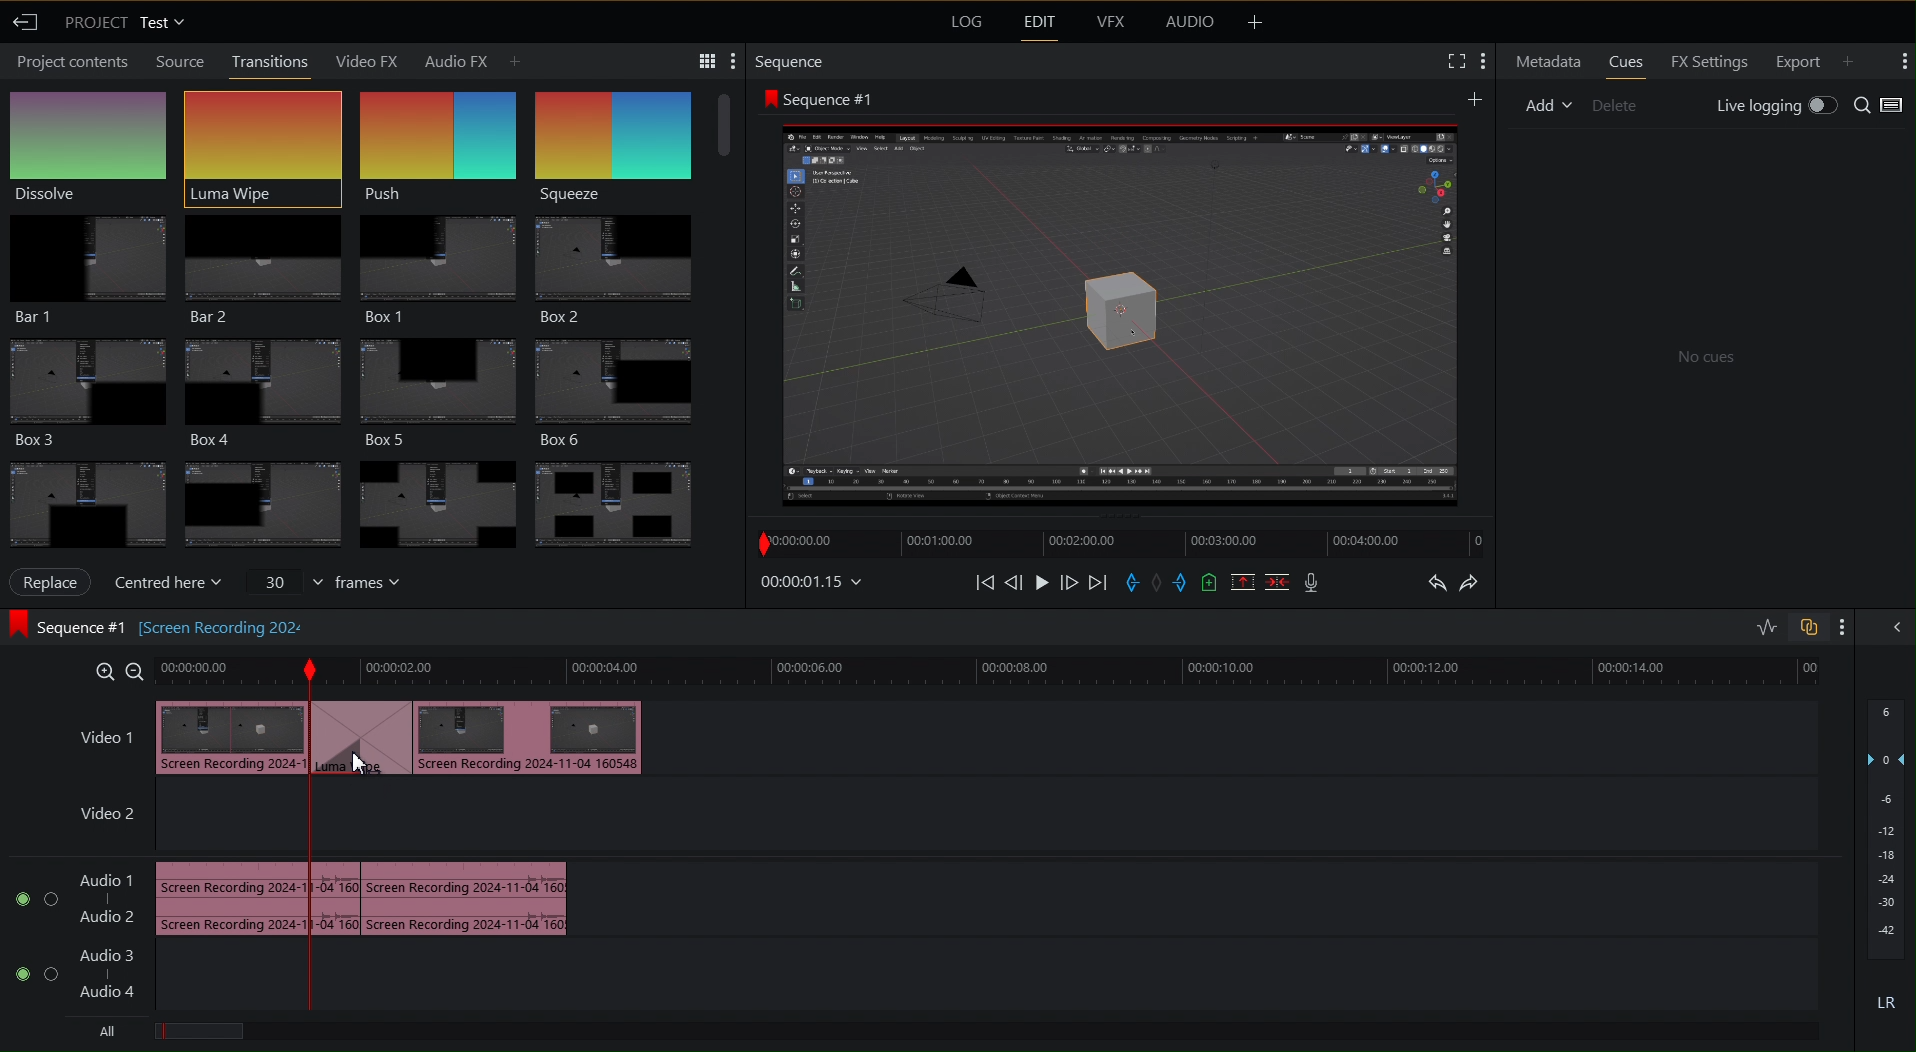 The height and width of the screenshot is (1052, 1916). What do you see at coordinates (1904, 63) in the screenshot?
I see `More` at bounding box center [1904, 63].